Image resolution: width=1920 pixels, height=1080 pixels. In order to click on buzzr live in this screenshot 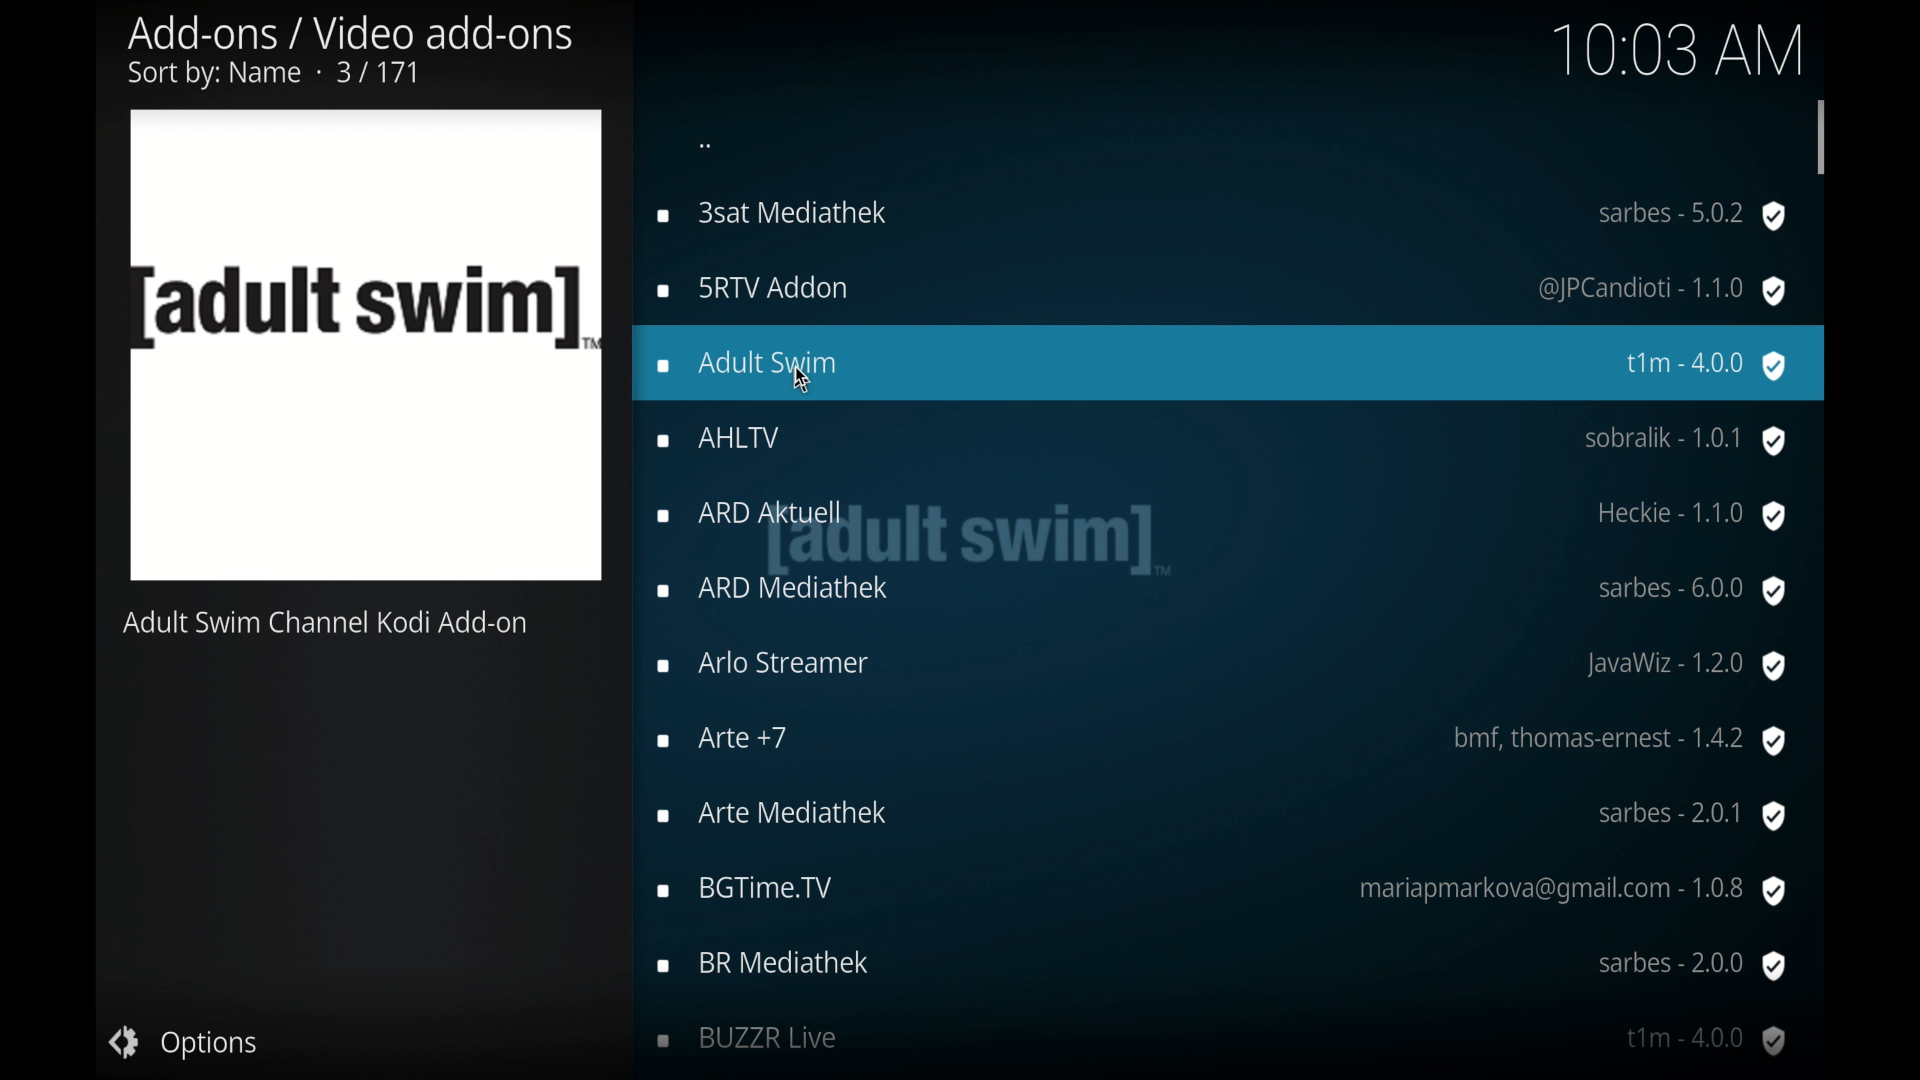, I will do `click(1223, 1042)`.